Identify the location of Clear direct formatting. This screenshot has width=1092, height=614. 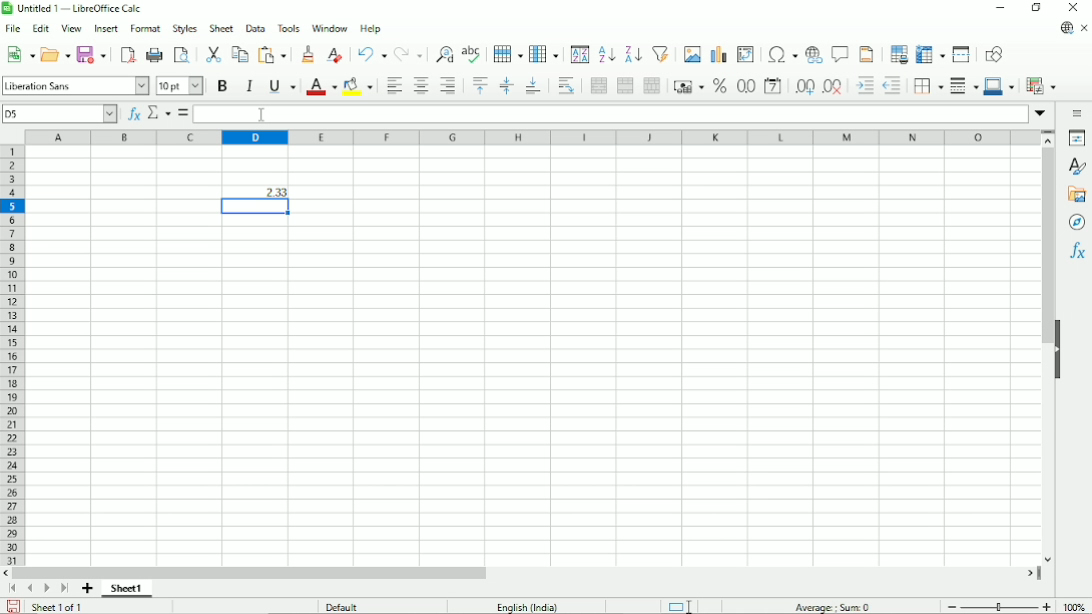
(335, 56).